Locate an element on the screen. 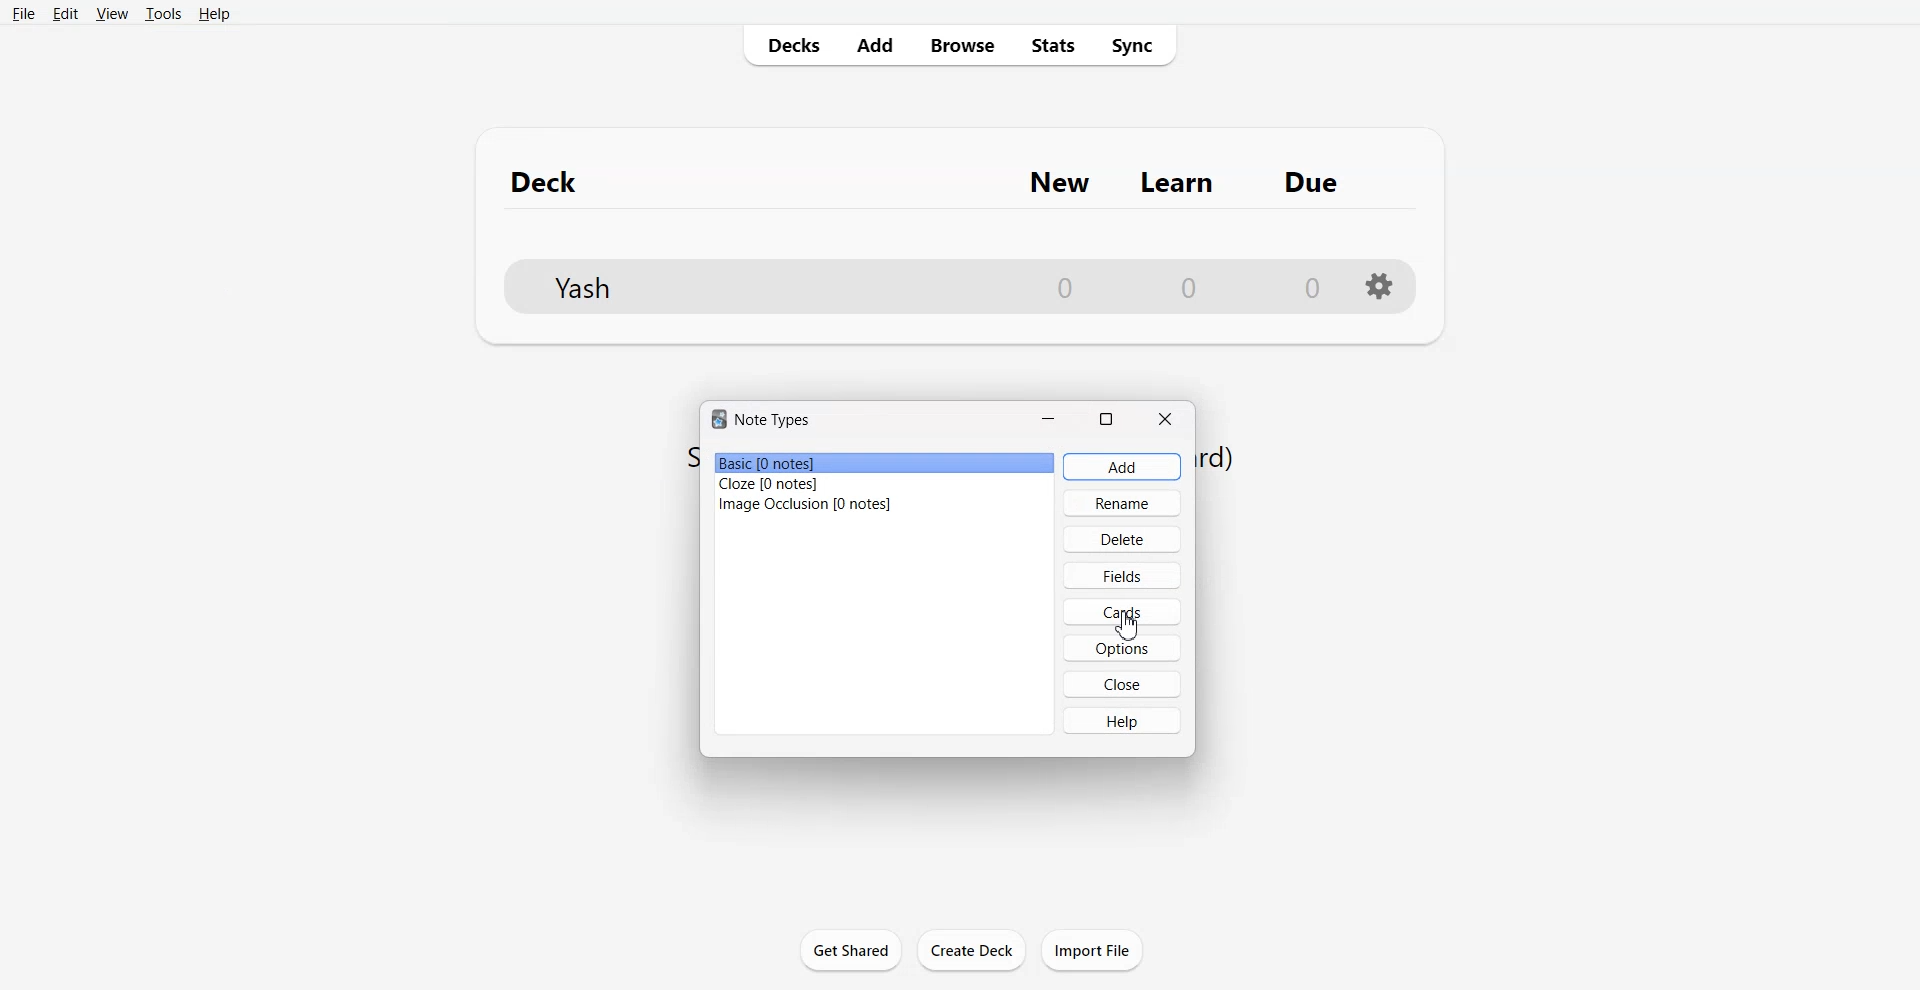  Browse is located at coordinates (960, 44).